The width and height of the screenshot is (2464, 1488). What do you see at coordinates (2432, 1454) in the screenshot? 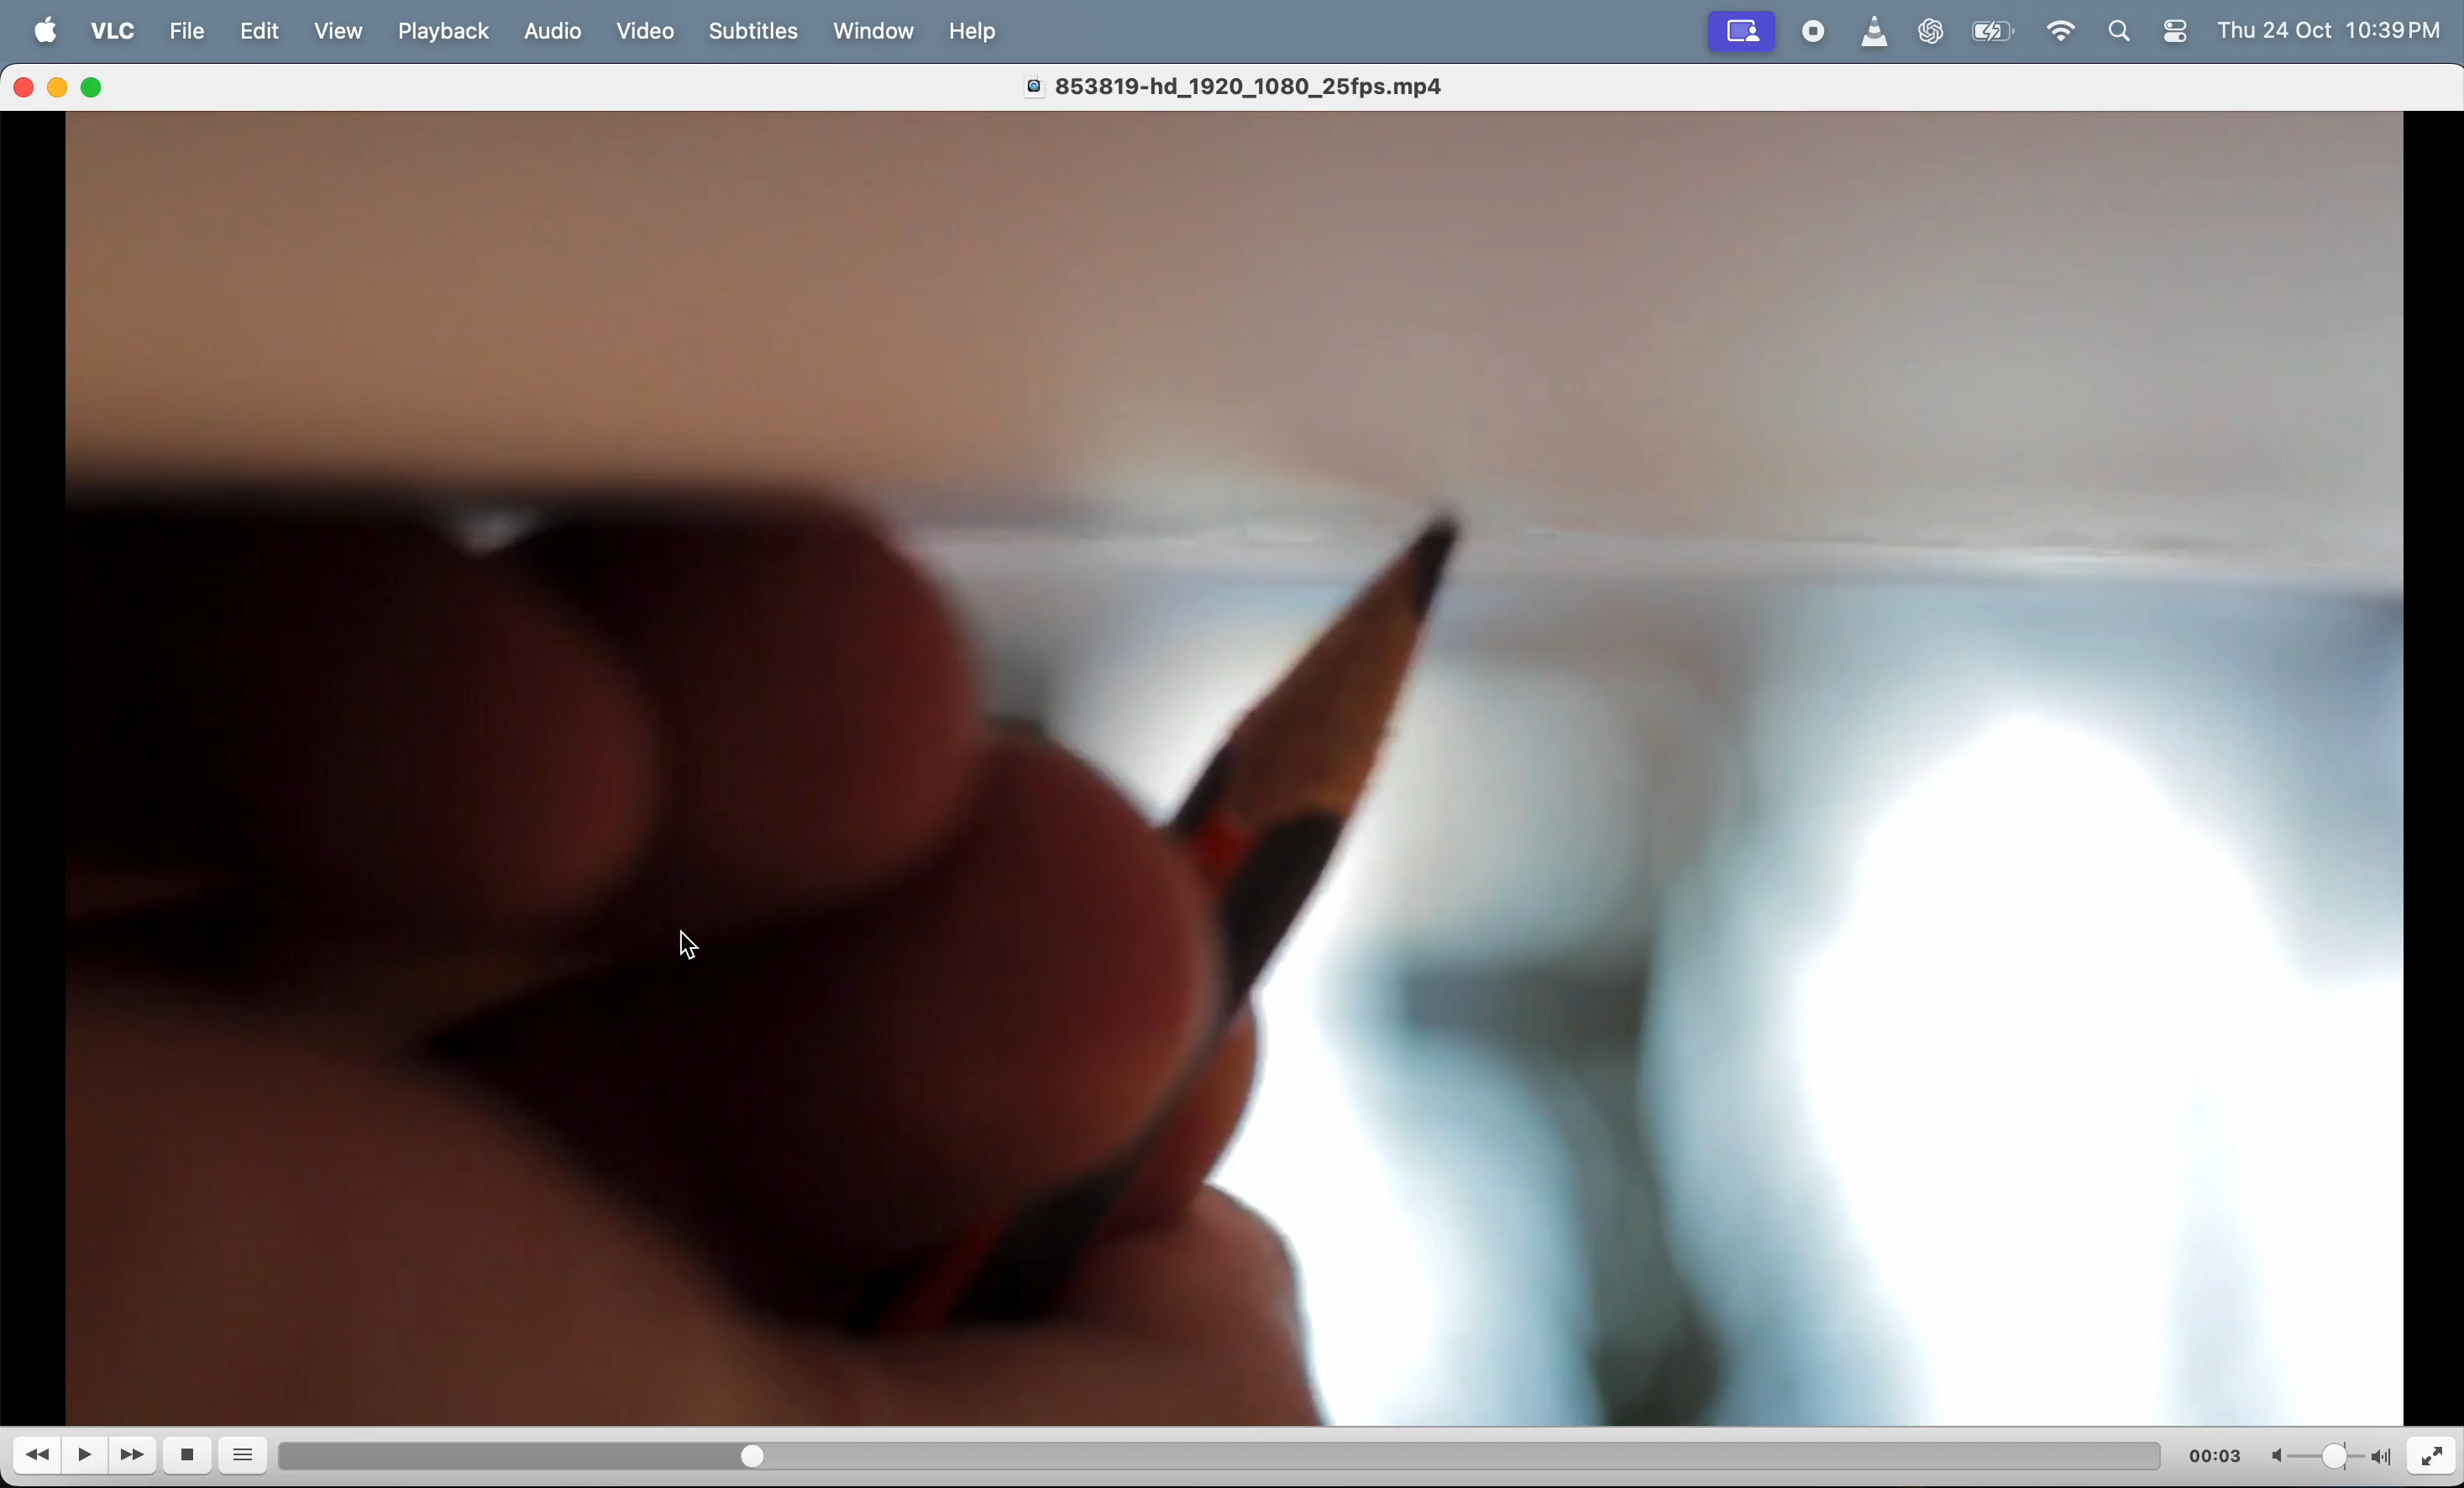
I see `` at bounding box center [2432, 1454].